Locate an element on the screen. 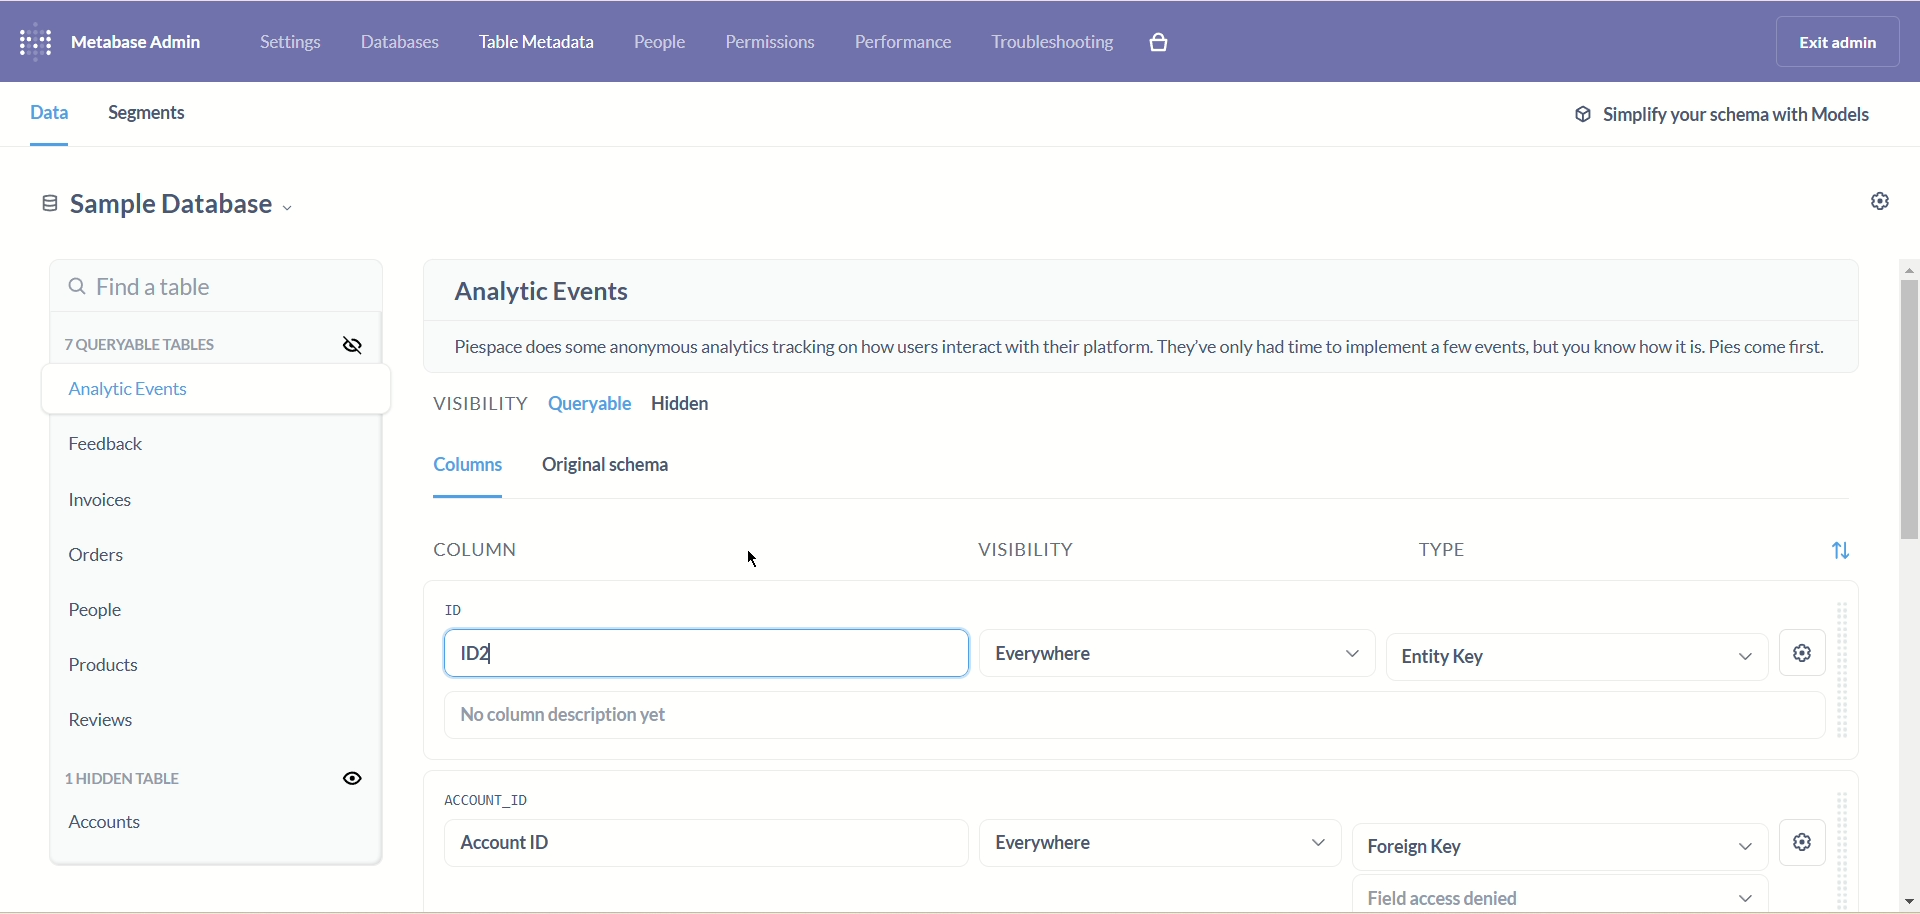 The width and height of the screenshot is (1920, 914). Segments is located at coordinates (151, 114).